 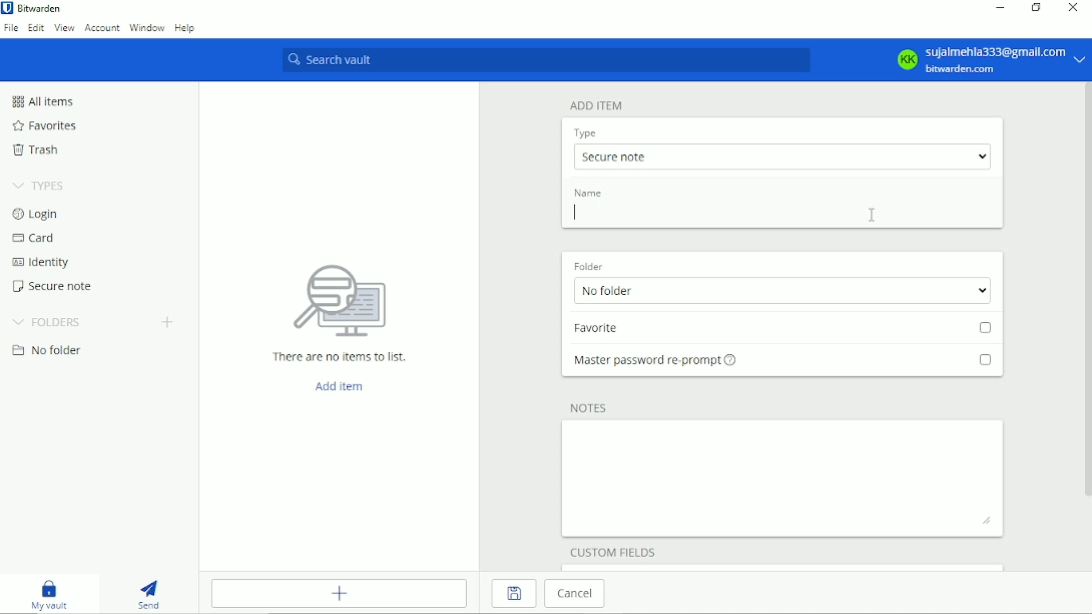 I want to click on Type, so click(x=586, y=133).